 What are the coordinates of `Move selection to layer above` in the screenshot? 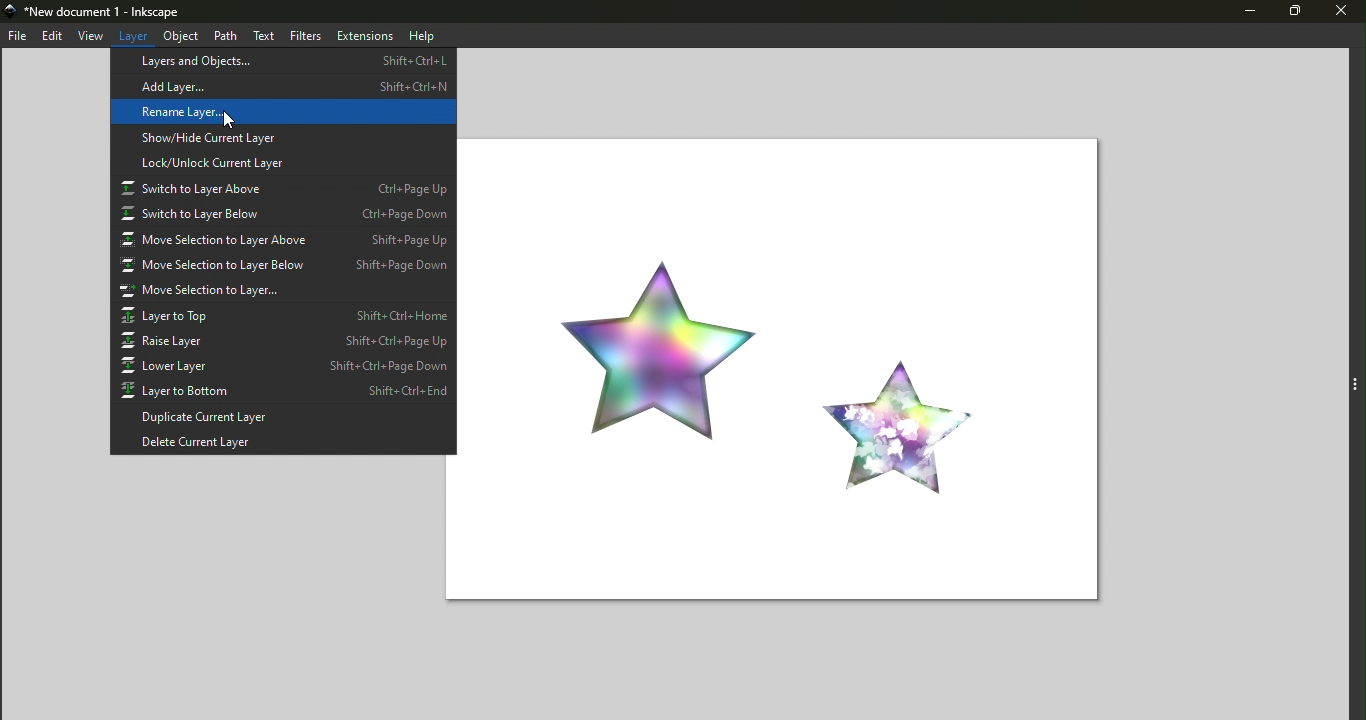 It's located at (284, 239).